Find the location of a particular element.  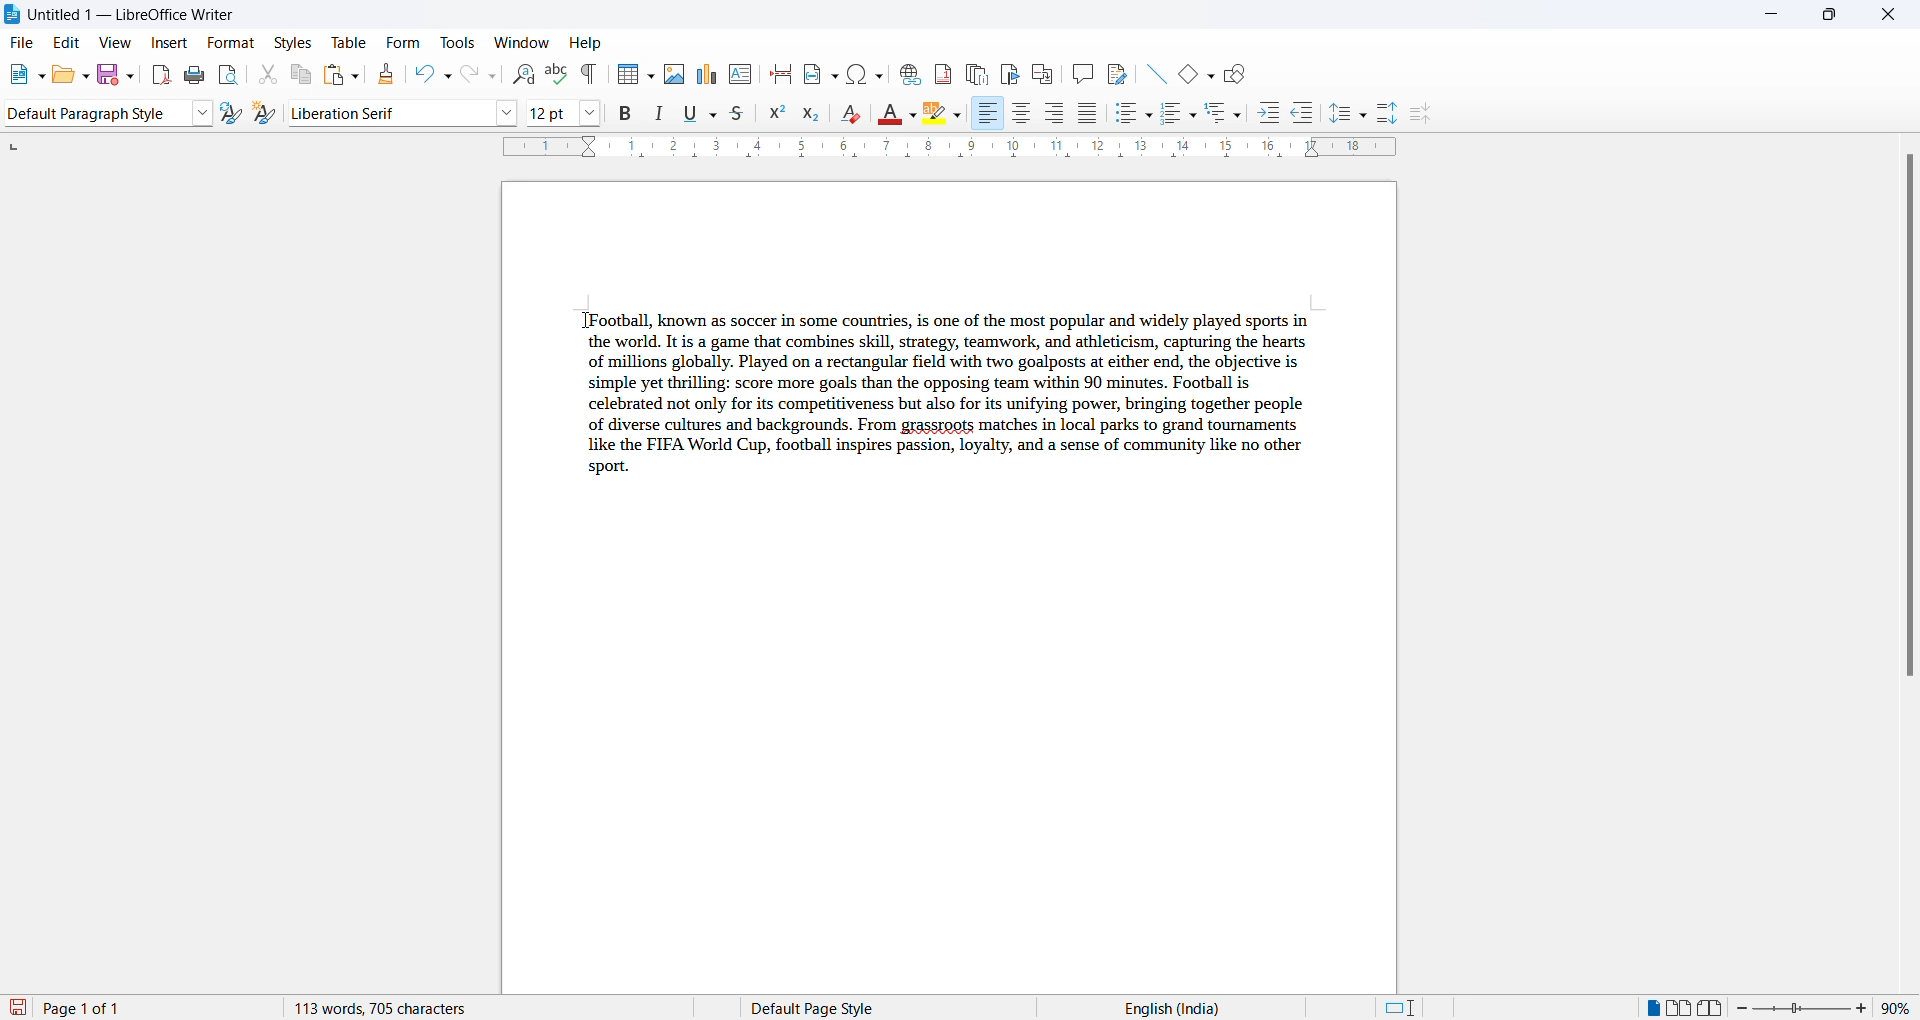

text align right is located at coordinates (991, 114).